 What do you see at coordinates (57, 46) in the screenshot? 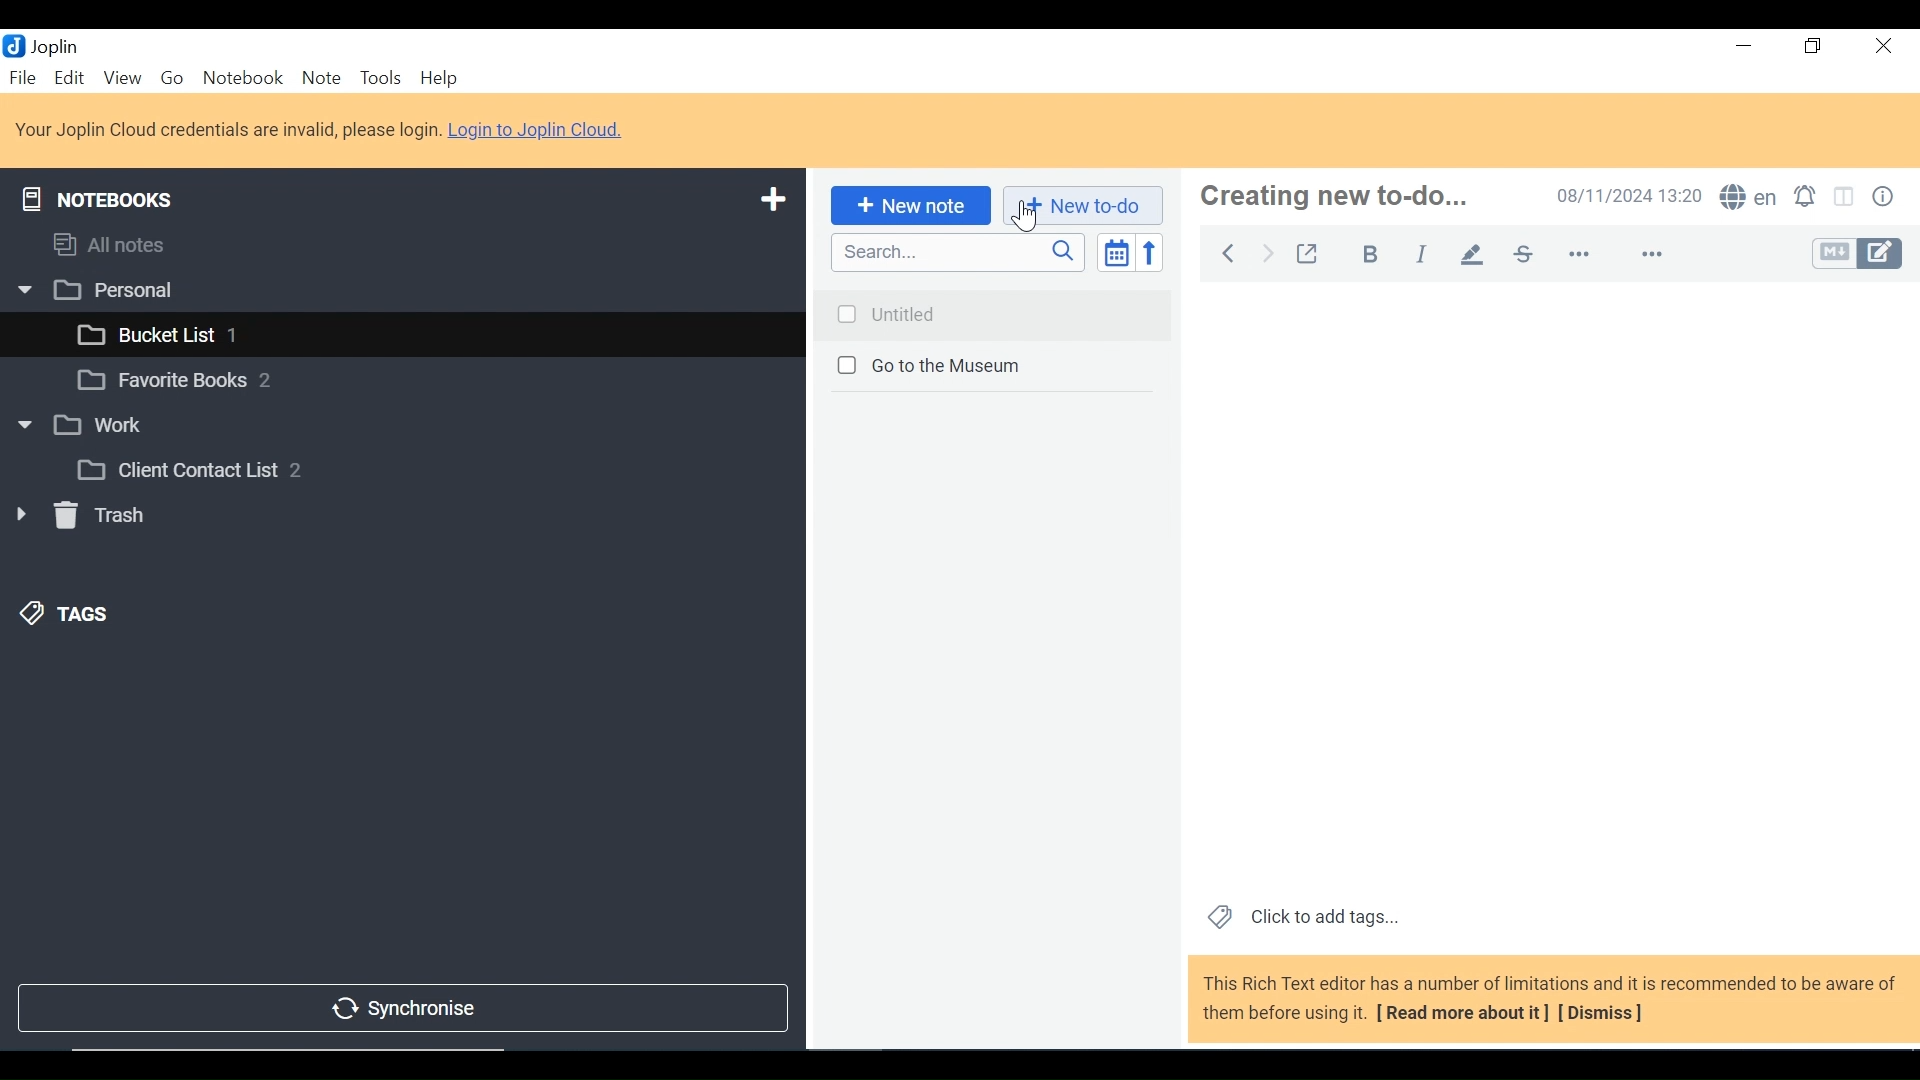
I see `Joplin` at bounding box center [57, 46].